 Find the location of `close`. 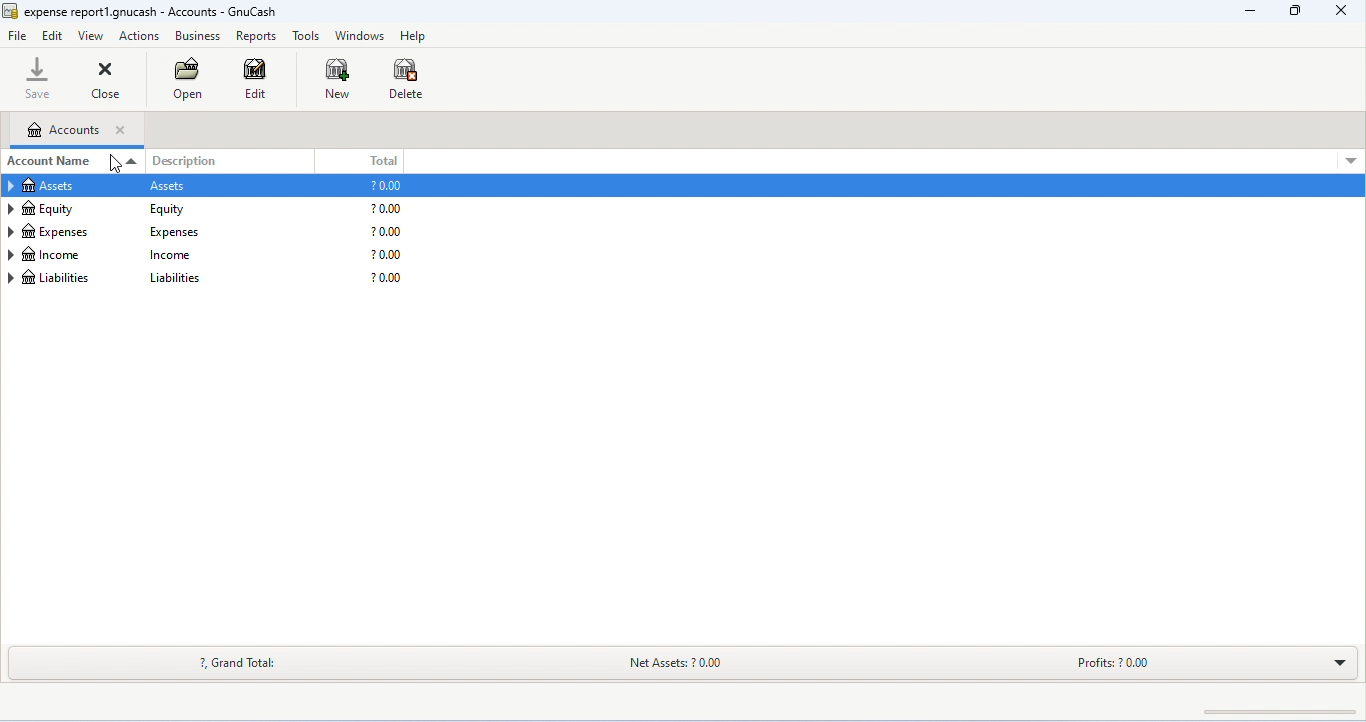

close is located at coordinates (123, 129).